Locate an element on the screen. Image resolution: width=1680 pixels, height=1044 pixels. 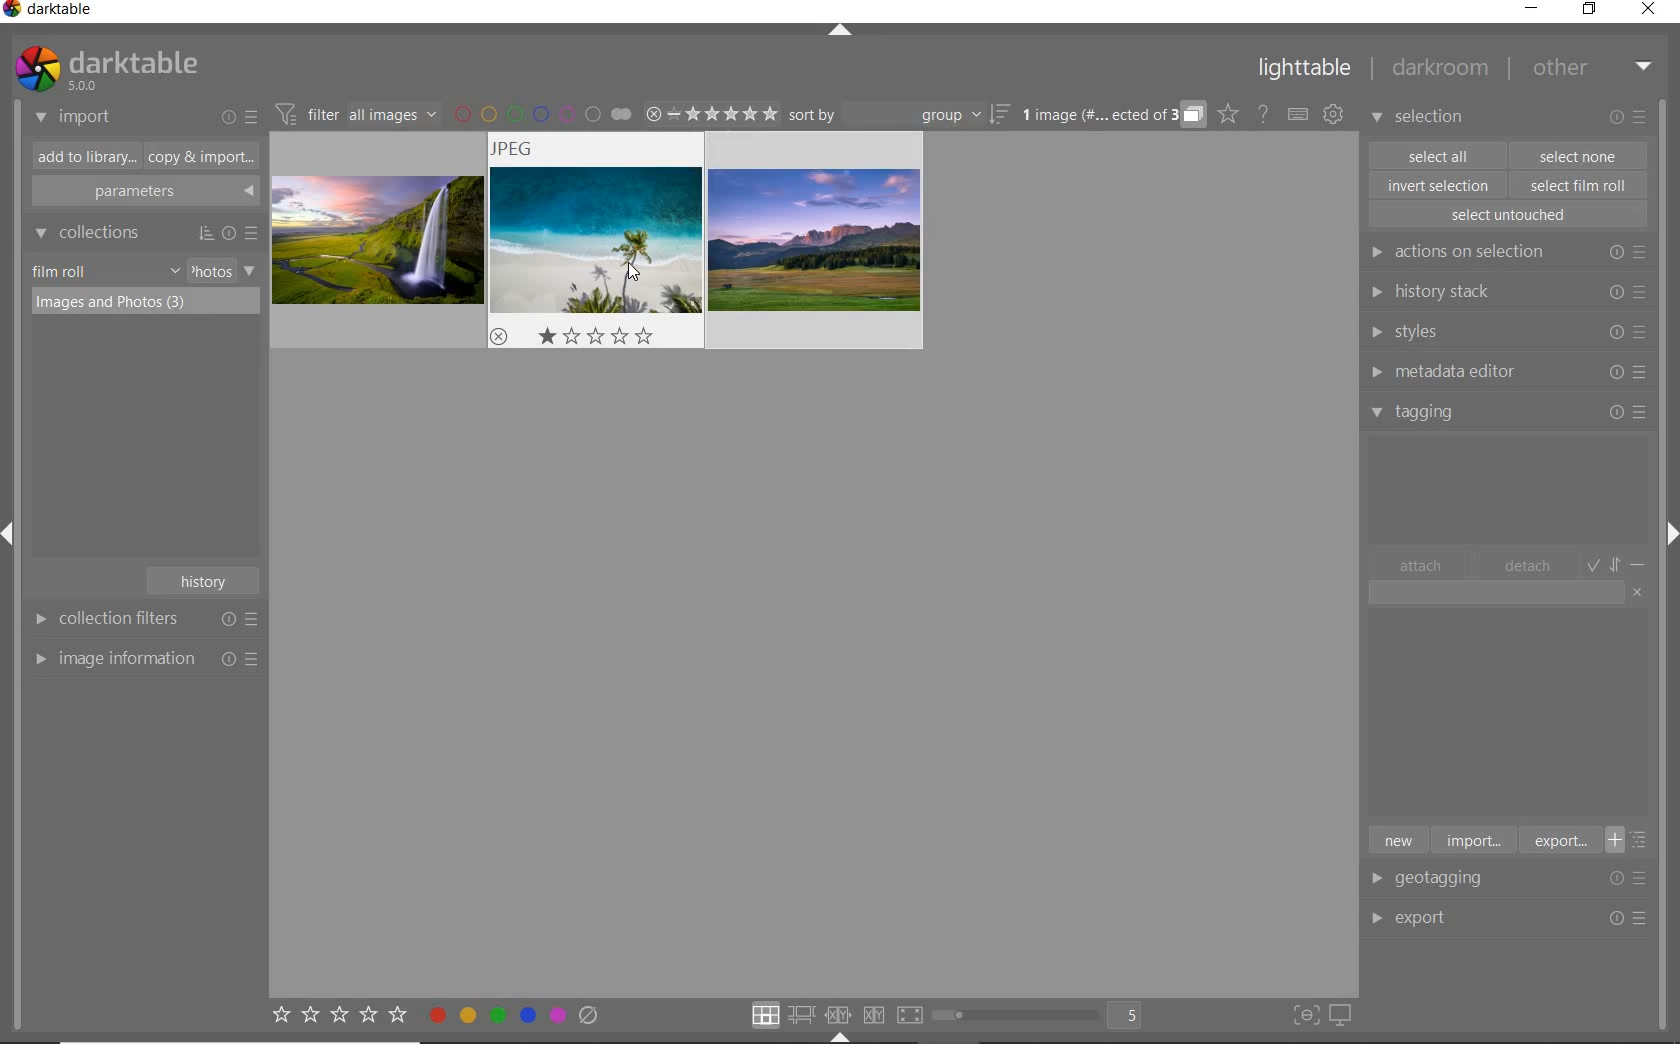
add to library is located at coordinates (81, 157).